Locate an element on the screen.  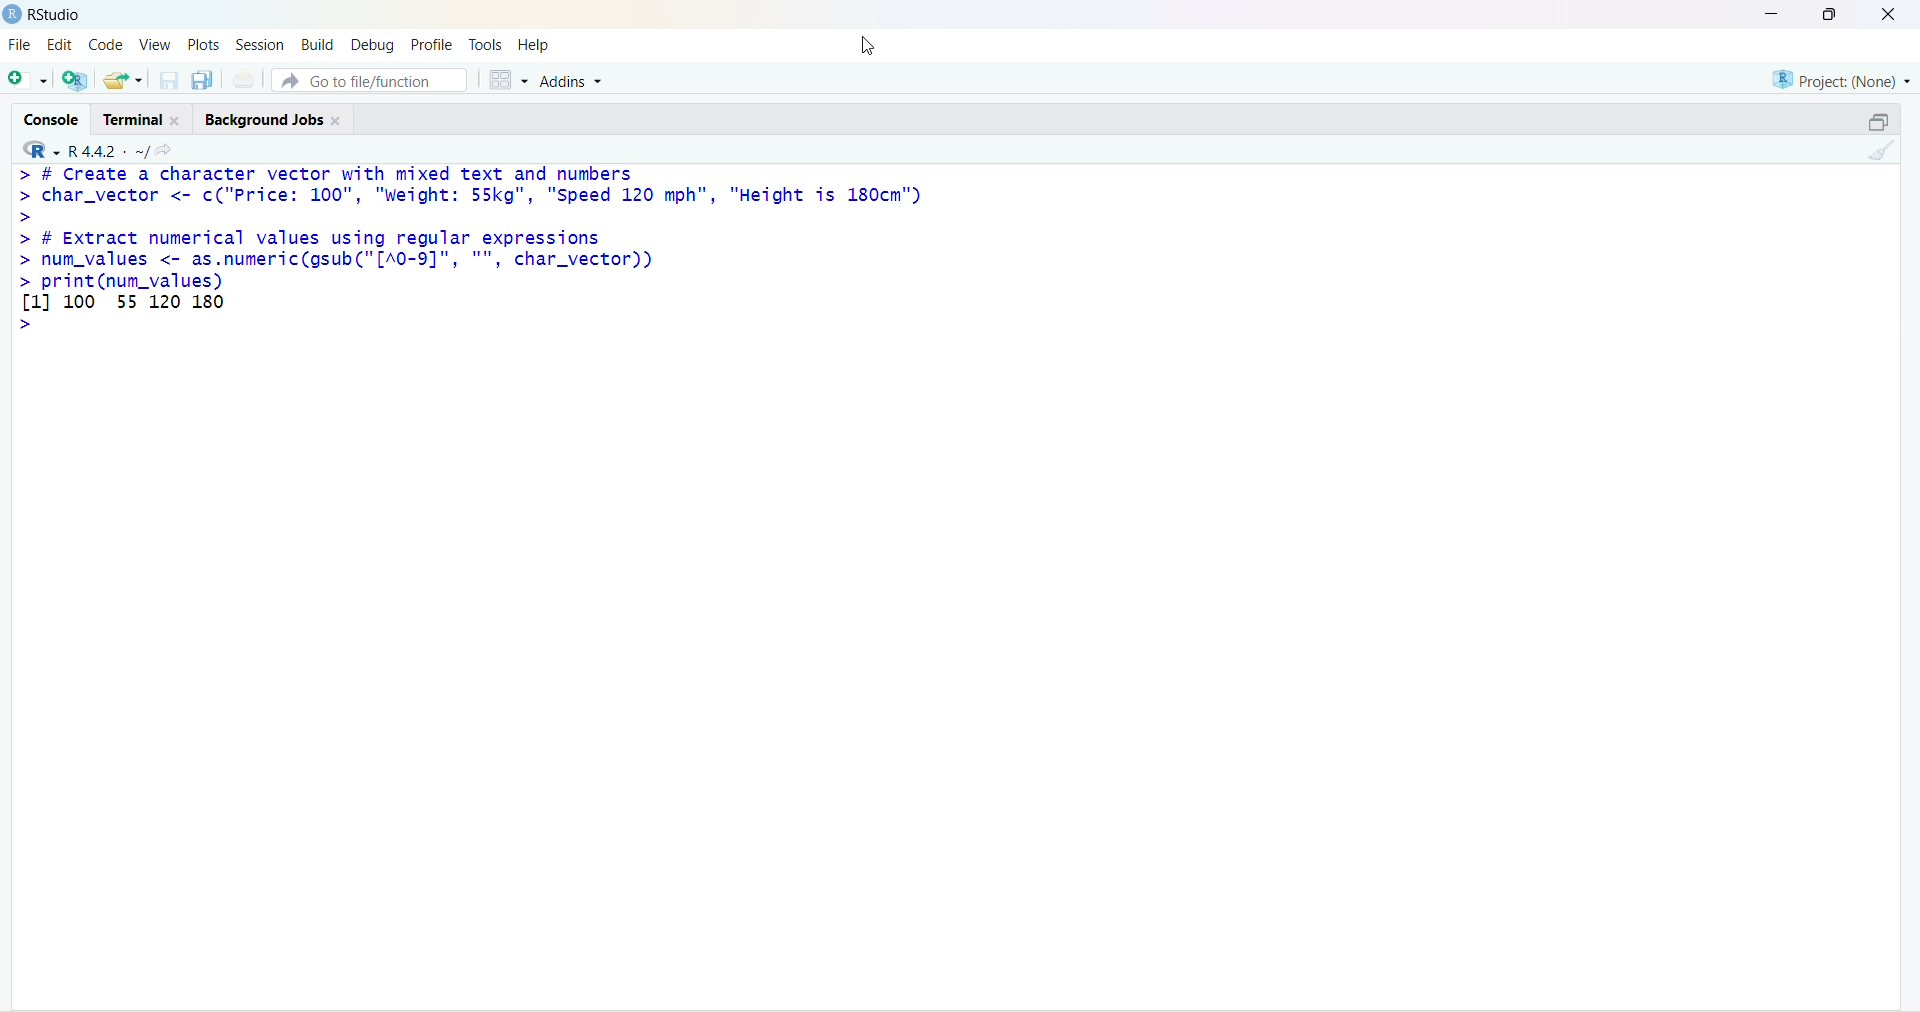
R. 4.4.2 ~/ is located at coordinates (107, 152).